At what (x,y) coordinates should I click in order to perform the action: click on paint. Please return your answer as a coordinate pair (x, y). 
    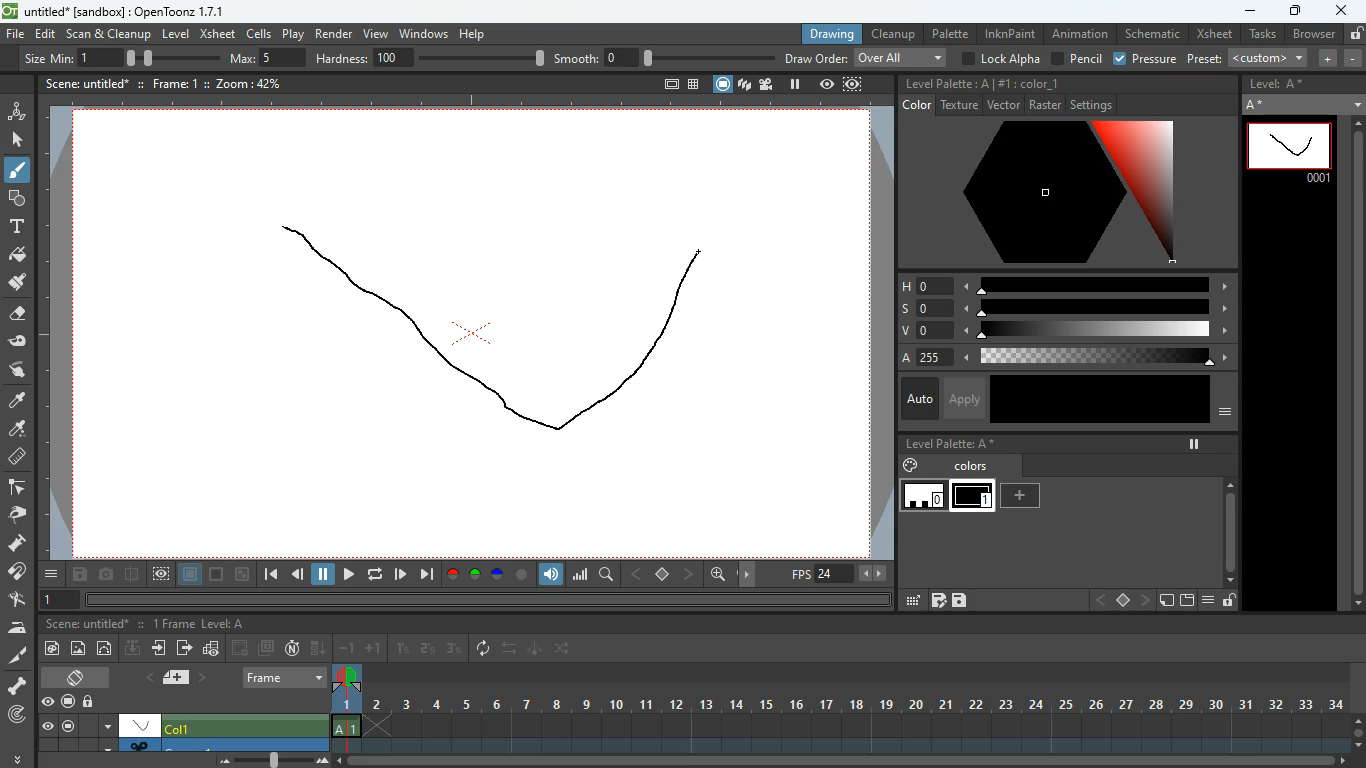
    Looking at the image, I should click on (50, 650).